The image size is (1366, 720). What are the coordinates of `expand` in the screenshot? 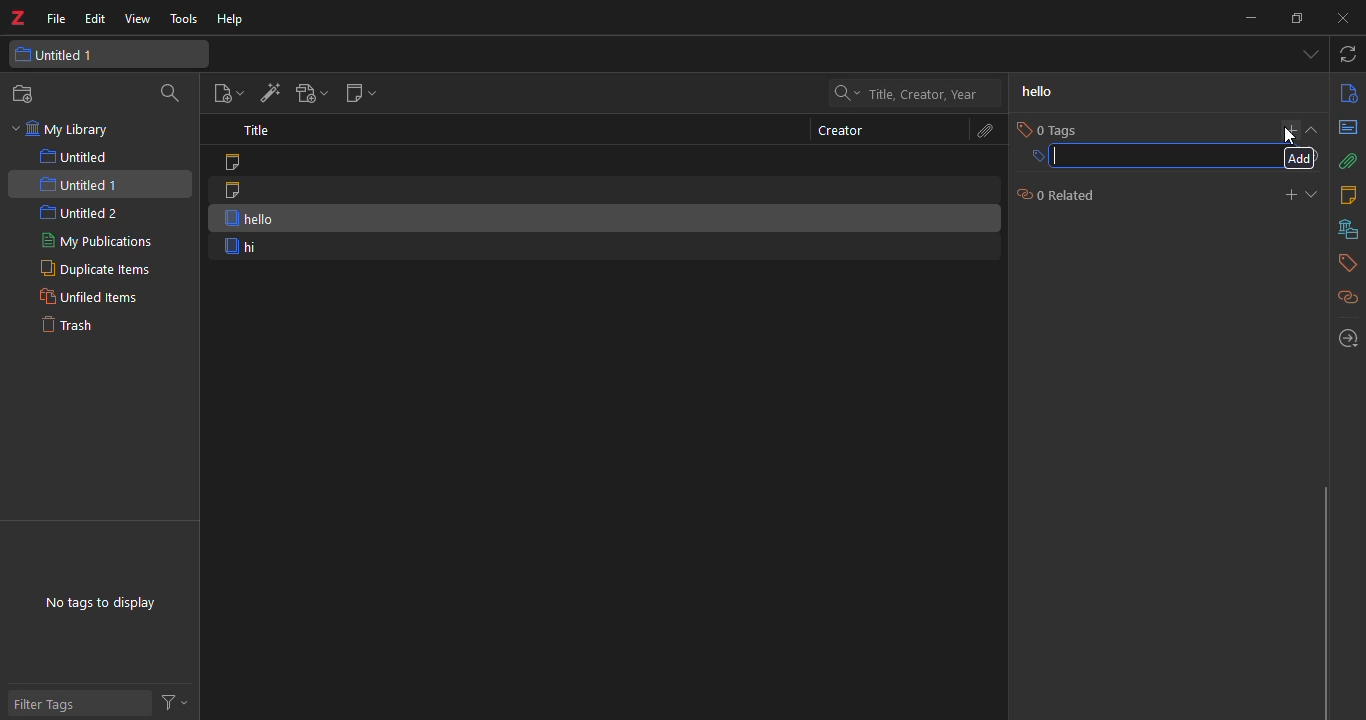 It's located at (1316, 130).